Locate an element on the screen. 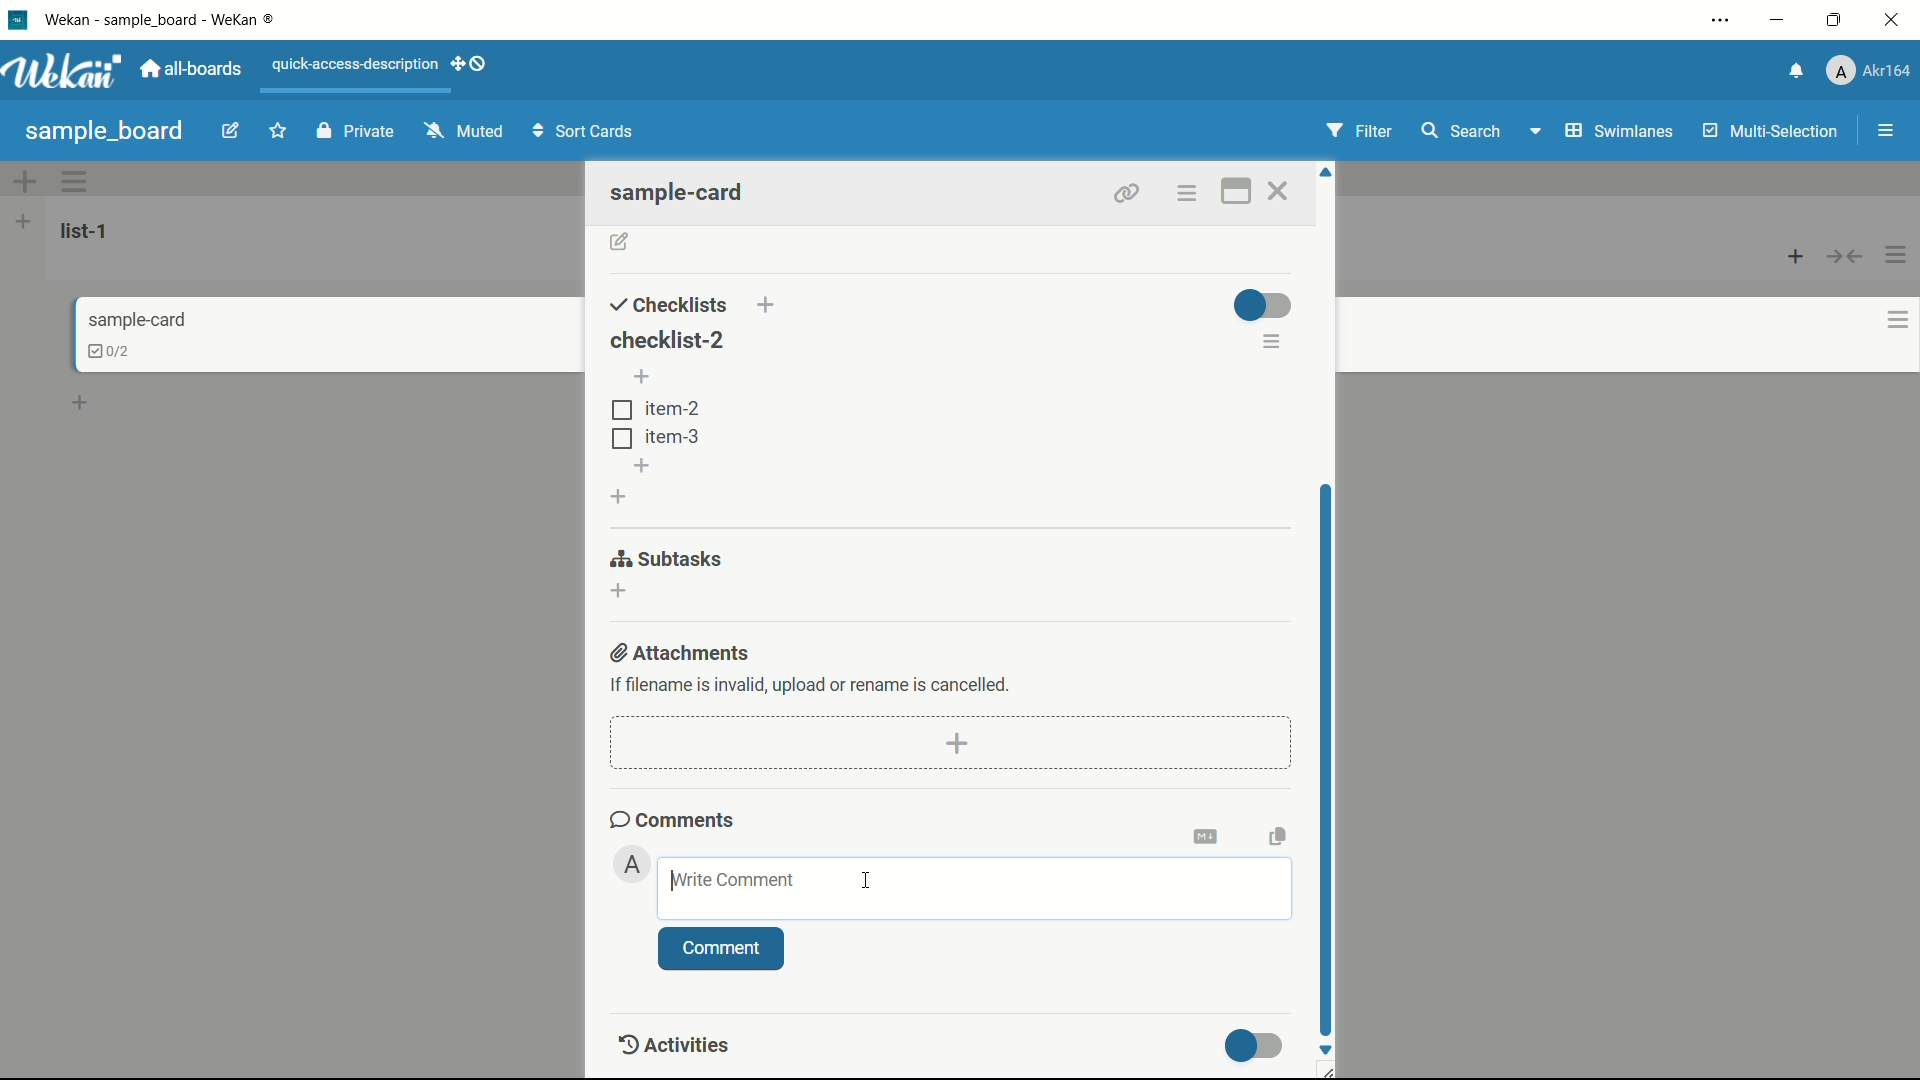 The height and width of the screenshot is (1080, 1920). add item is located at coordinates (644, 378).